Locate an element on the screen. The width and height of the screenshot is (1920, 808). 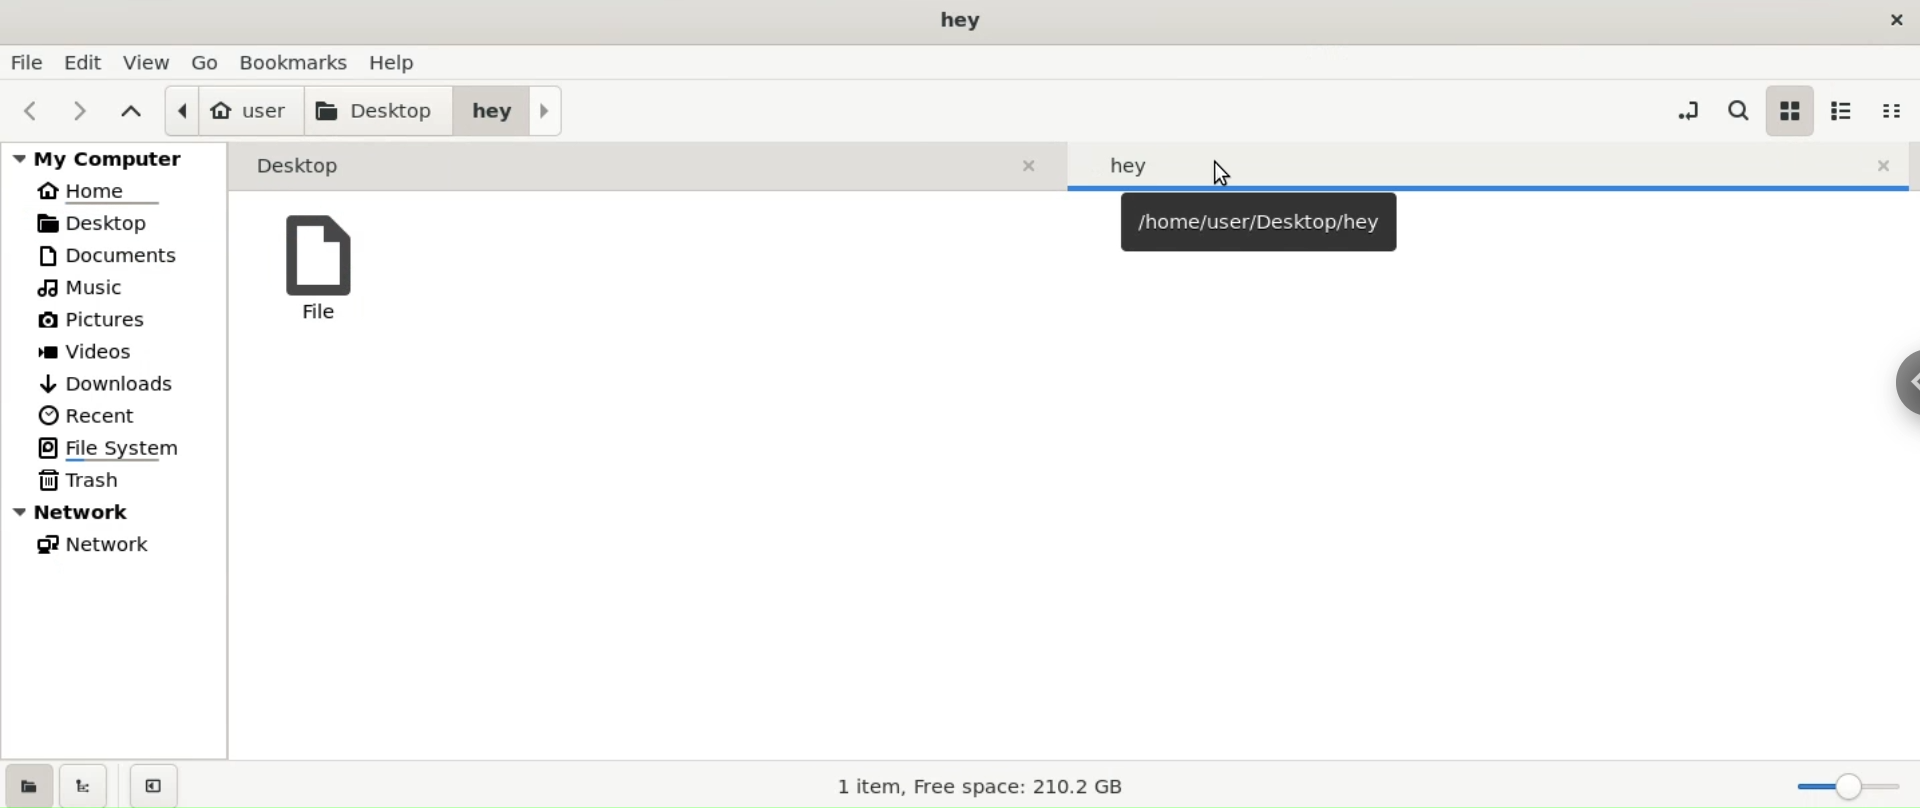
my computer is located at coordinates (113, 158).